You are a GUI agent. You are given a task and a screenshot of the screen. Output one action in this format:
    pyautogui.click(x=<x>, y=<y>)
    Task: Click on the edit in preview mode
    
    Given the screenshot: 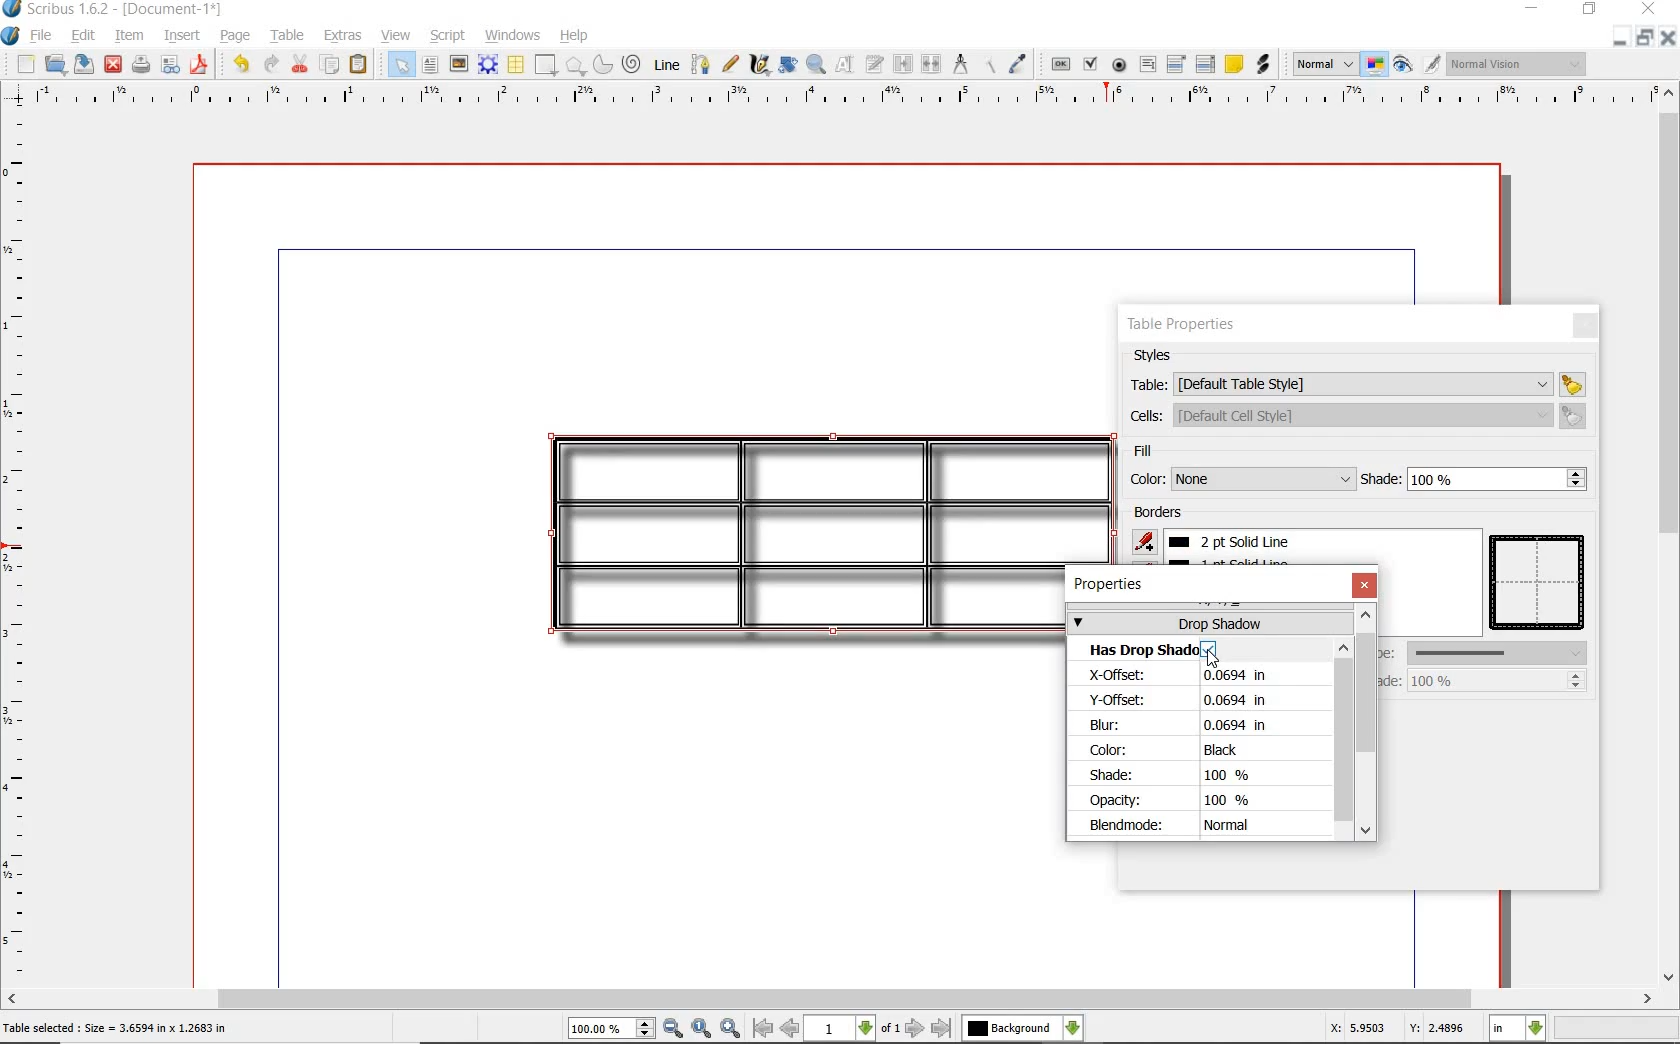 What is the action you would take?
    pyautogui.click(x=1431, y=65)
    